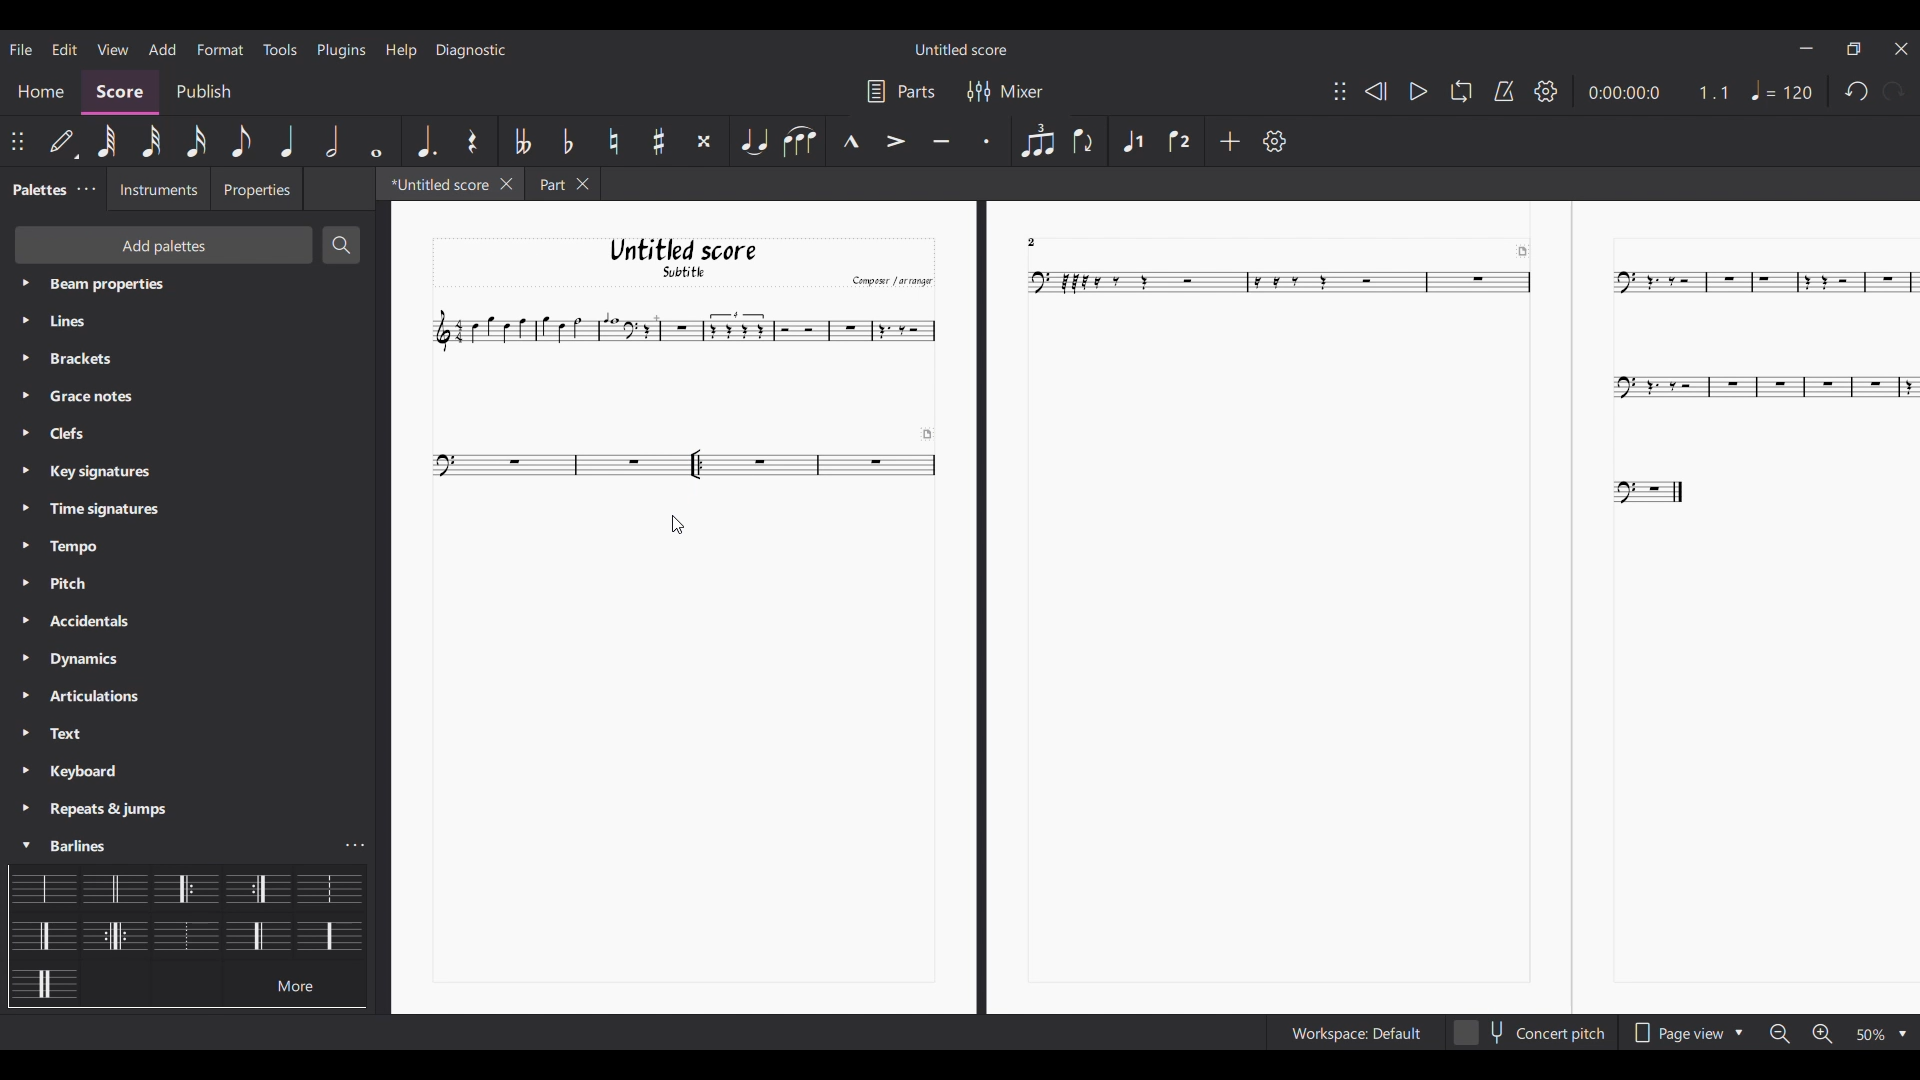 This screenshot has height=1080, width=1920. What do you see at coordinates (472, 50) in the screenshot?
I see `Diagnostic menu` at bounding box center [472, 50].